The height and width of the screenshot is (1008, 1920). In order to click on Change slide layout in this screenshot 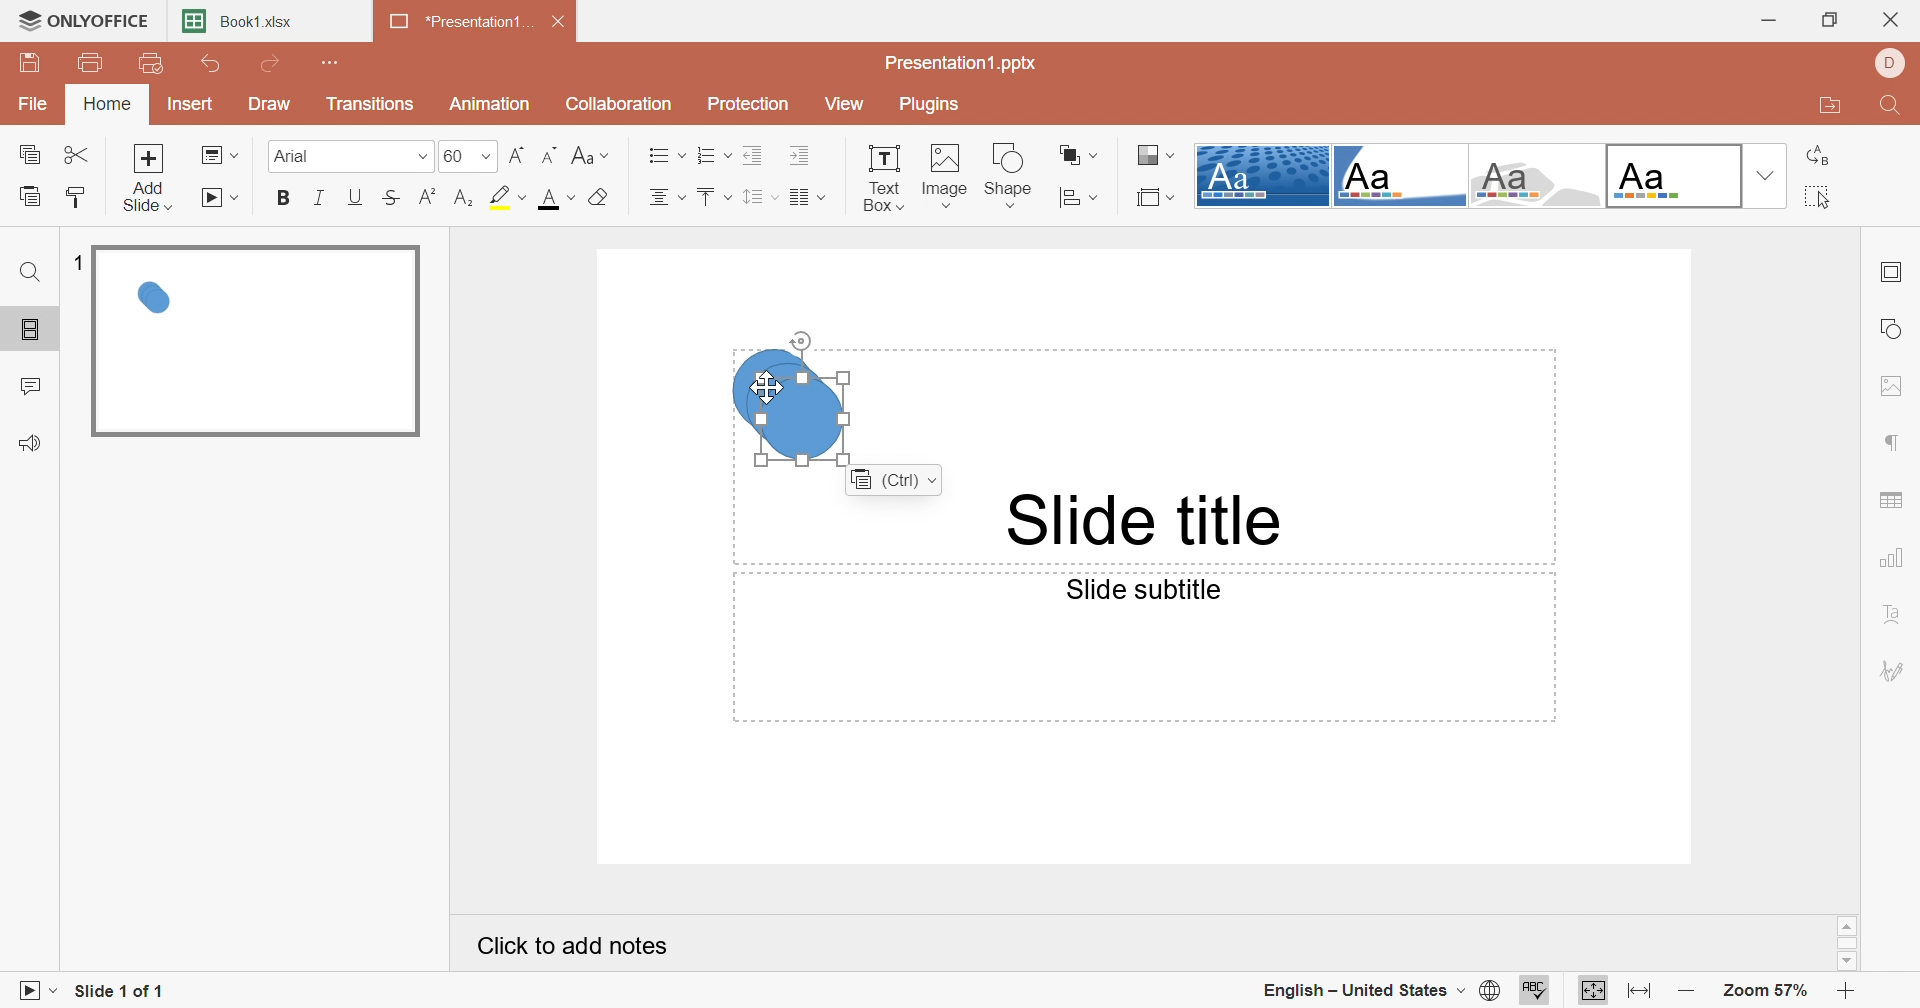, I will do `click(219, 154)`.